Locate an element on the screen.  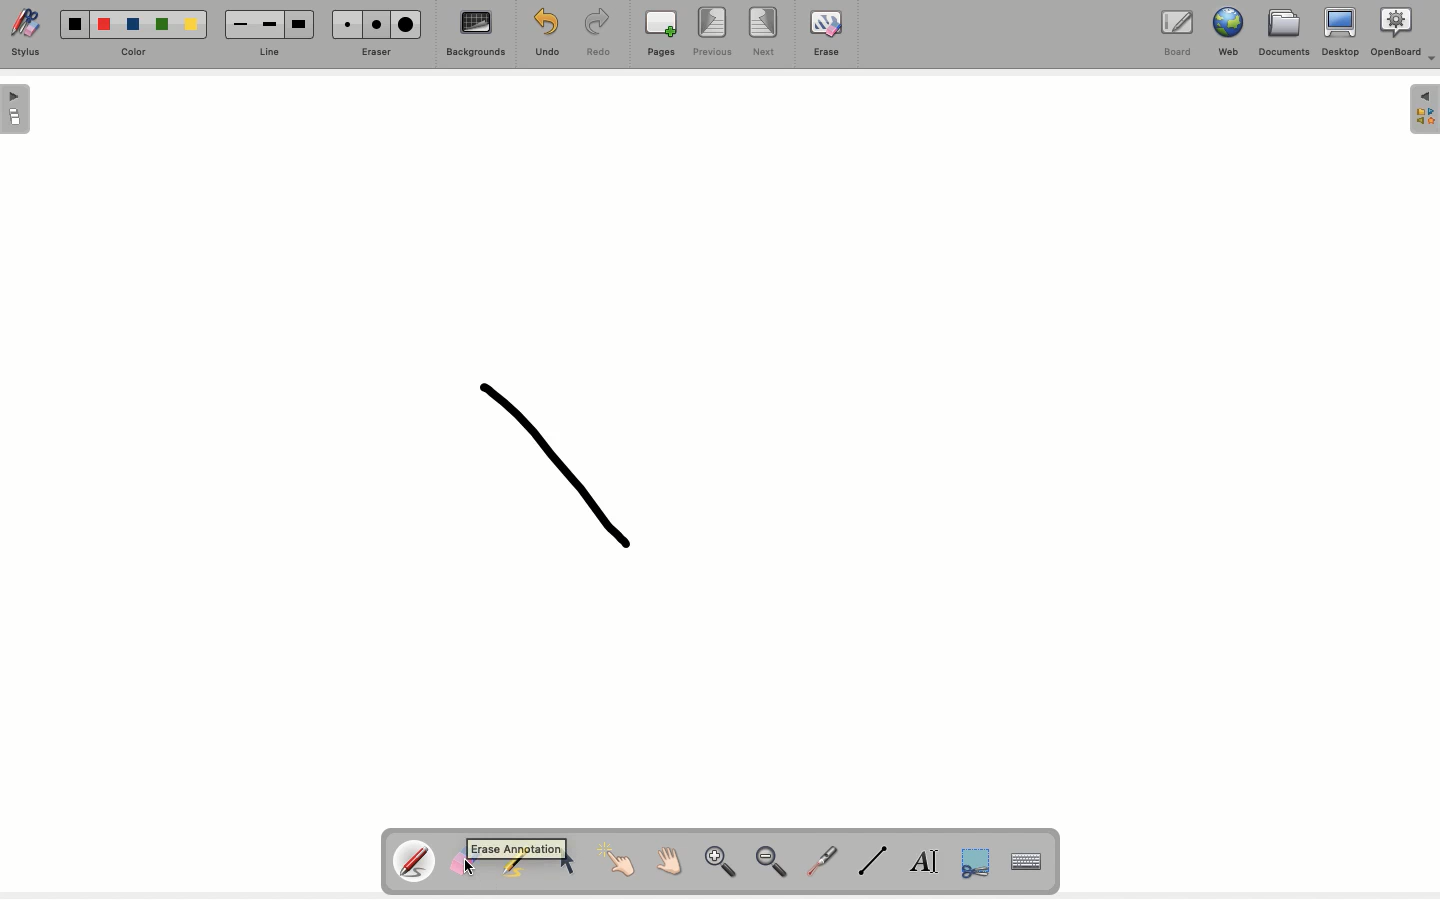
Shape draw is located at coordinates (563, 473).